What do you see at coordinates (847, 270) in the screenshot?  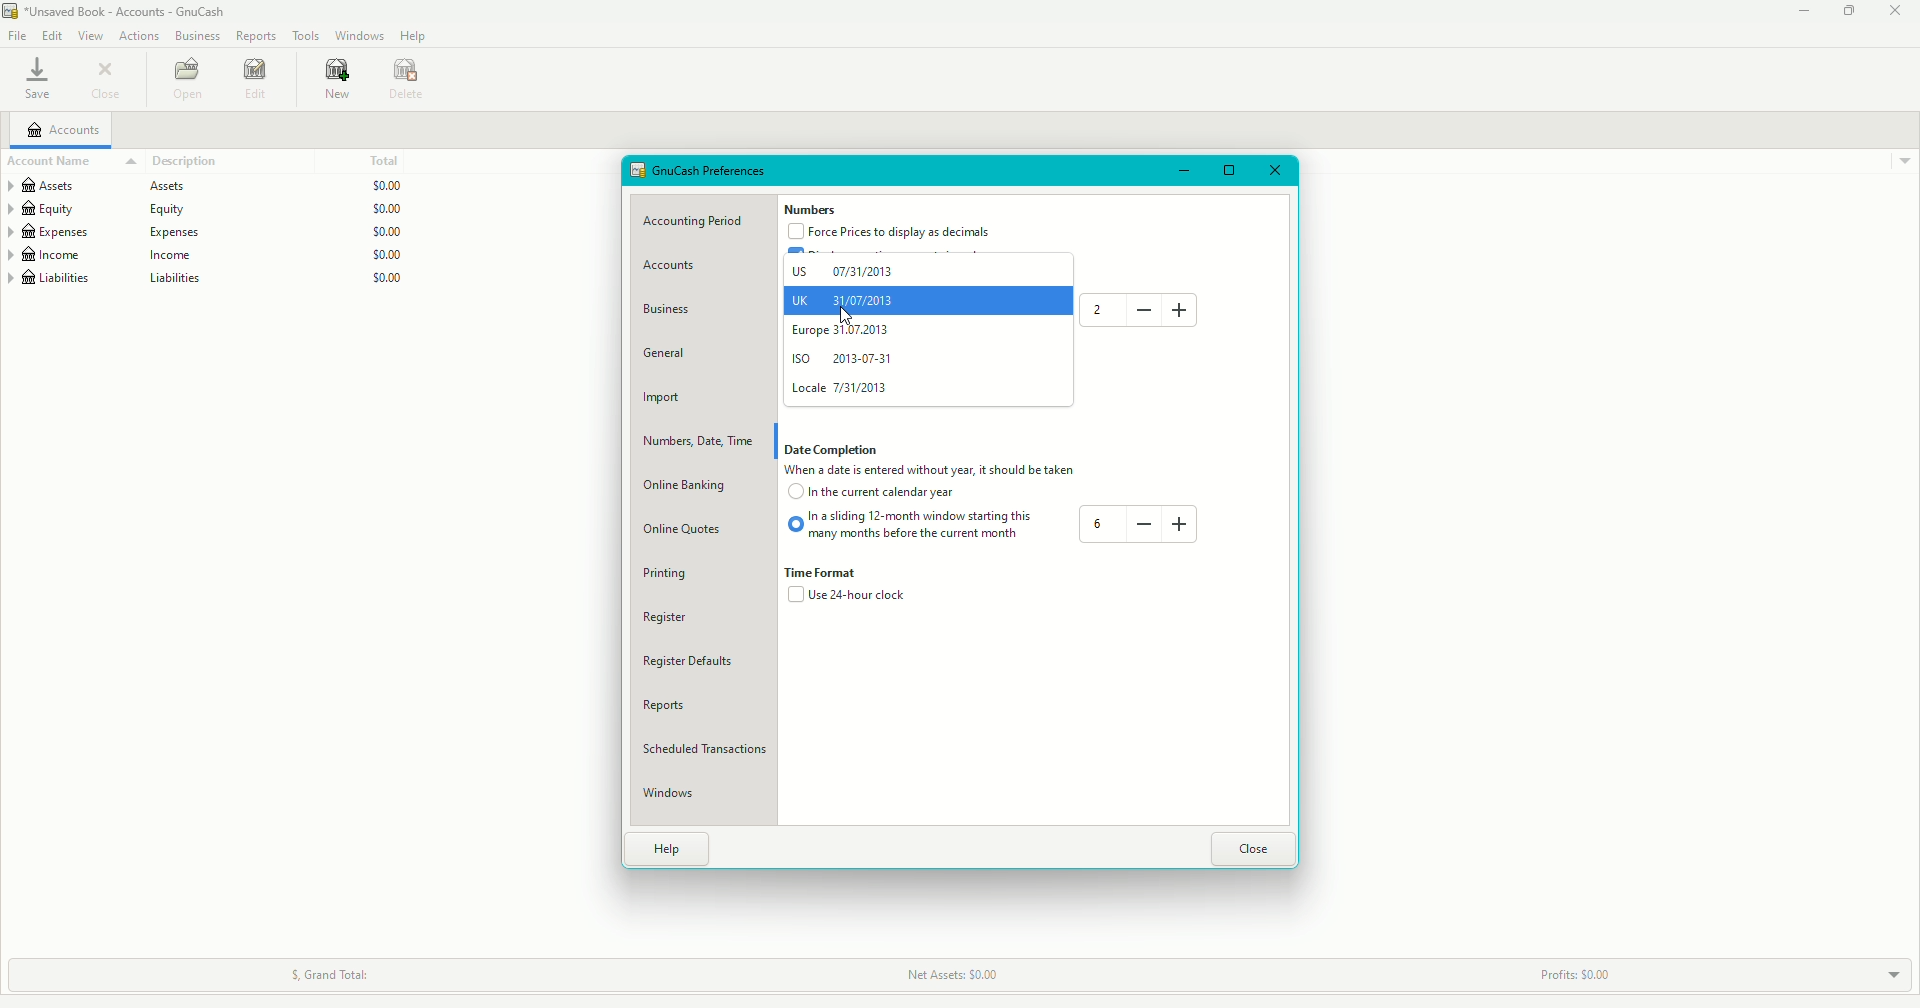 I see `US` at bounding box center [847, 270].